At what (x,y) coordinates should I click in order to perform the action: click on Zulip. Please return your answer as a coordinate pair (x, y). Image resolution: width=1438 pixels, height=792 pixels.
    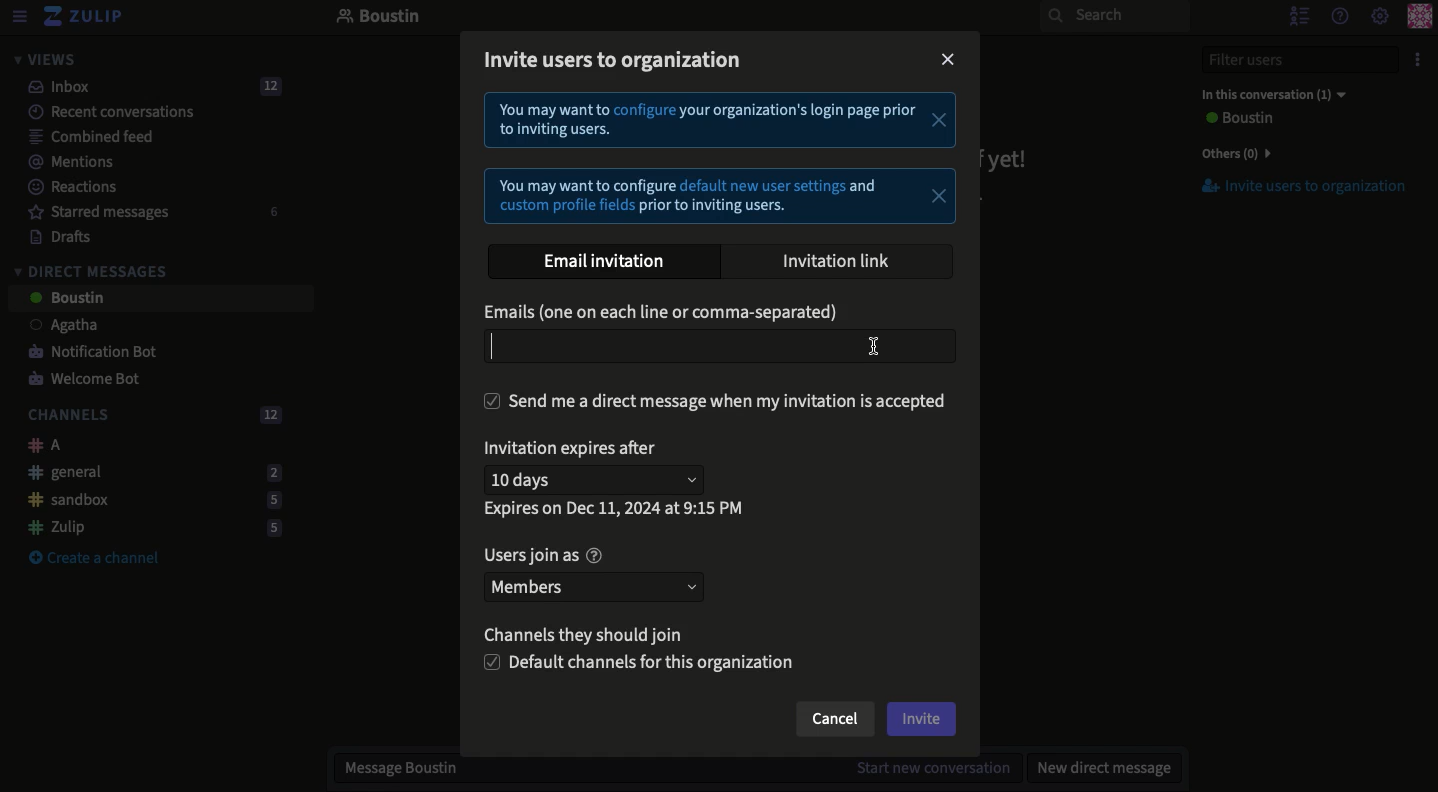
    Looking at the image, I should click on (85, 17).